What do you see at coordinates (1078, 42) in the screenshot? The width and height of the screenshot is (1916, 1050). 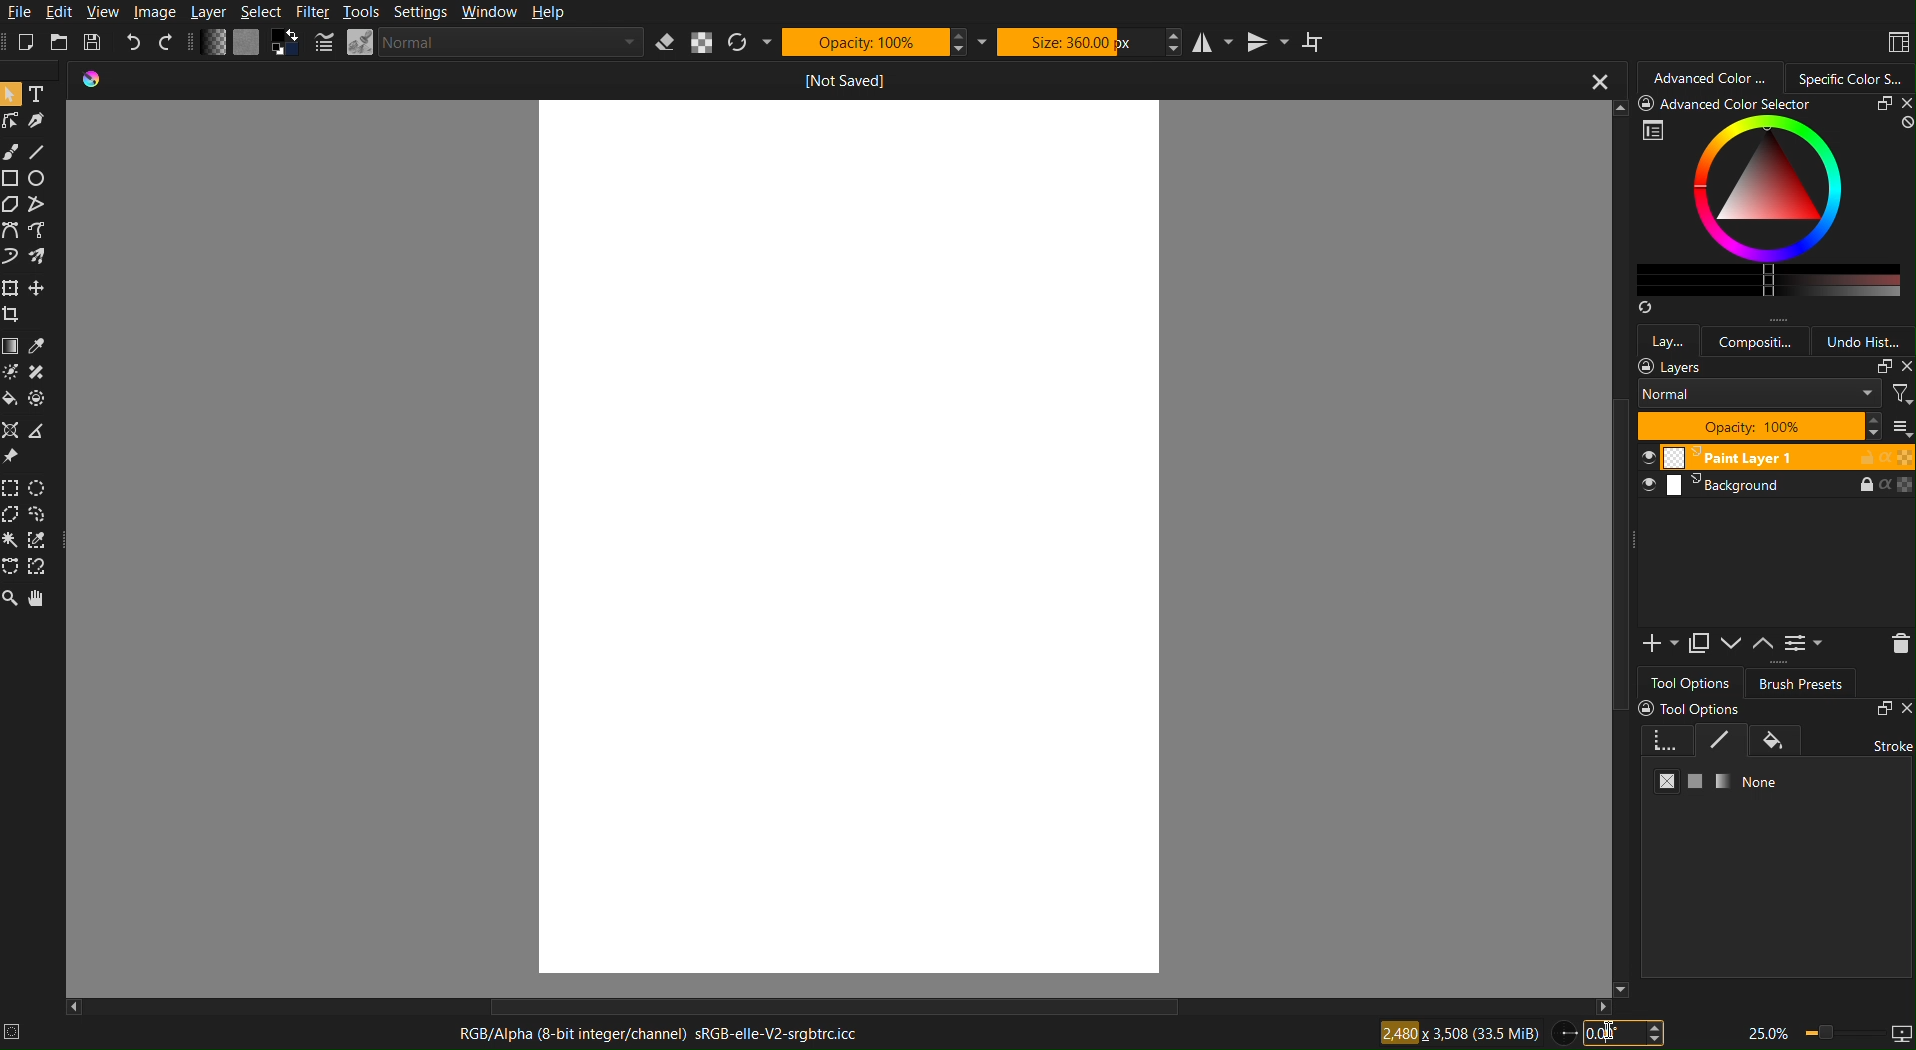 I see `Size` at bounding box center [1078, 42].